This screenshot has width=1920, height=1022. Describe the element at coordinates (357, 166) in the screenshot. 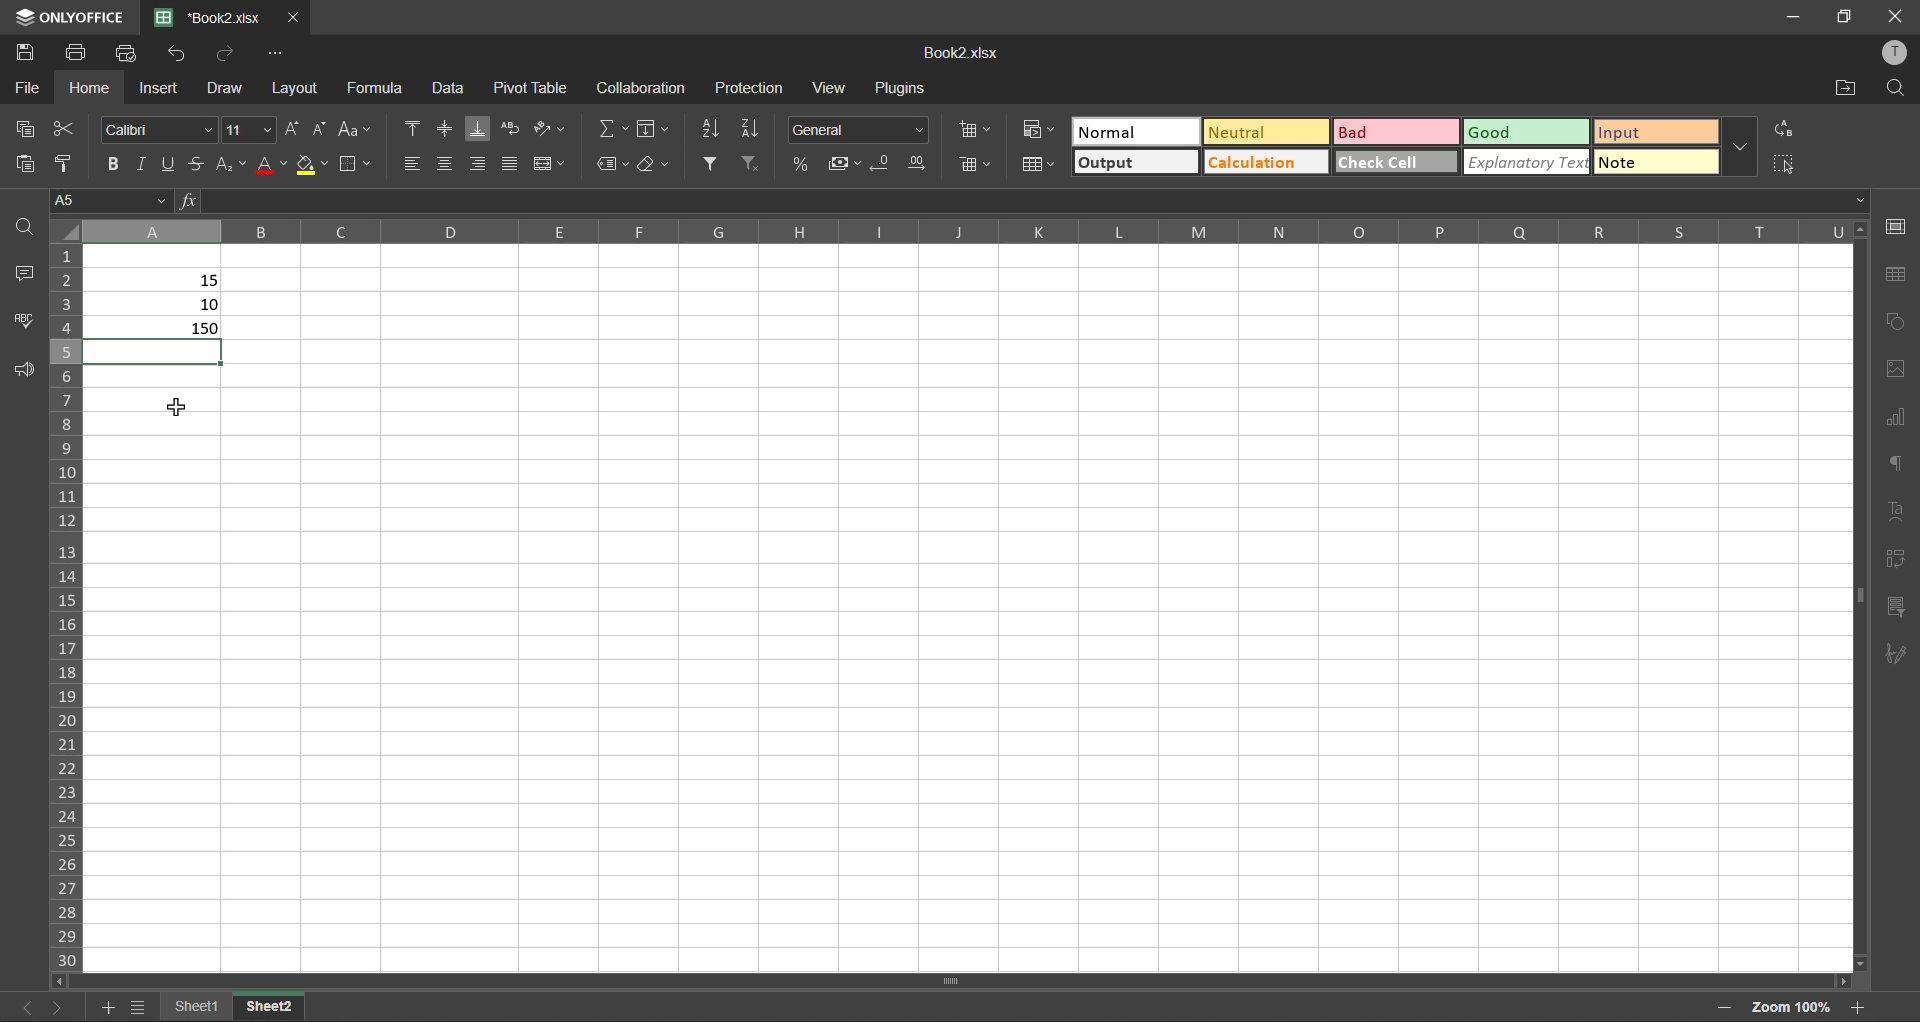

I see `borders` at that location.